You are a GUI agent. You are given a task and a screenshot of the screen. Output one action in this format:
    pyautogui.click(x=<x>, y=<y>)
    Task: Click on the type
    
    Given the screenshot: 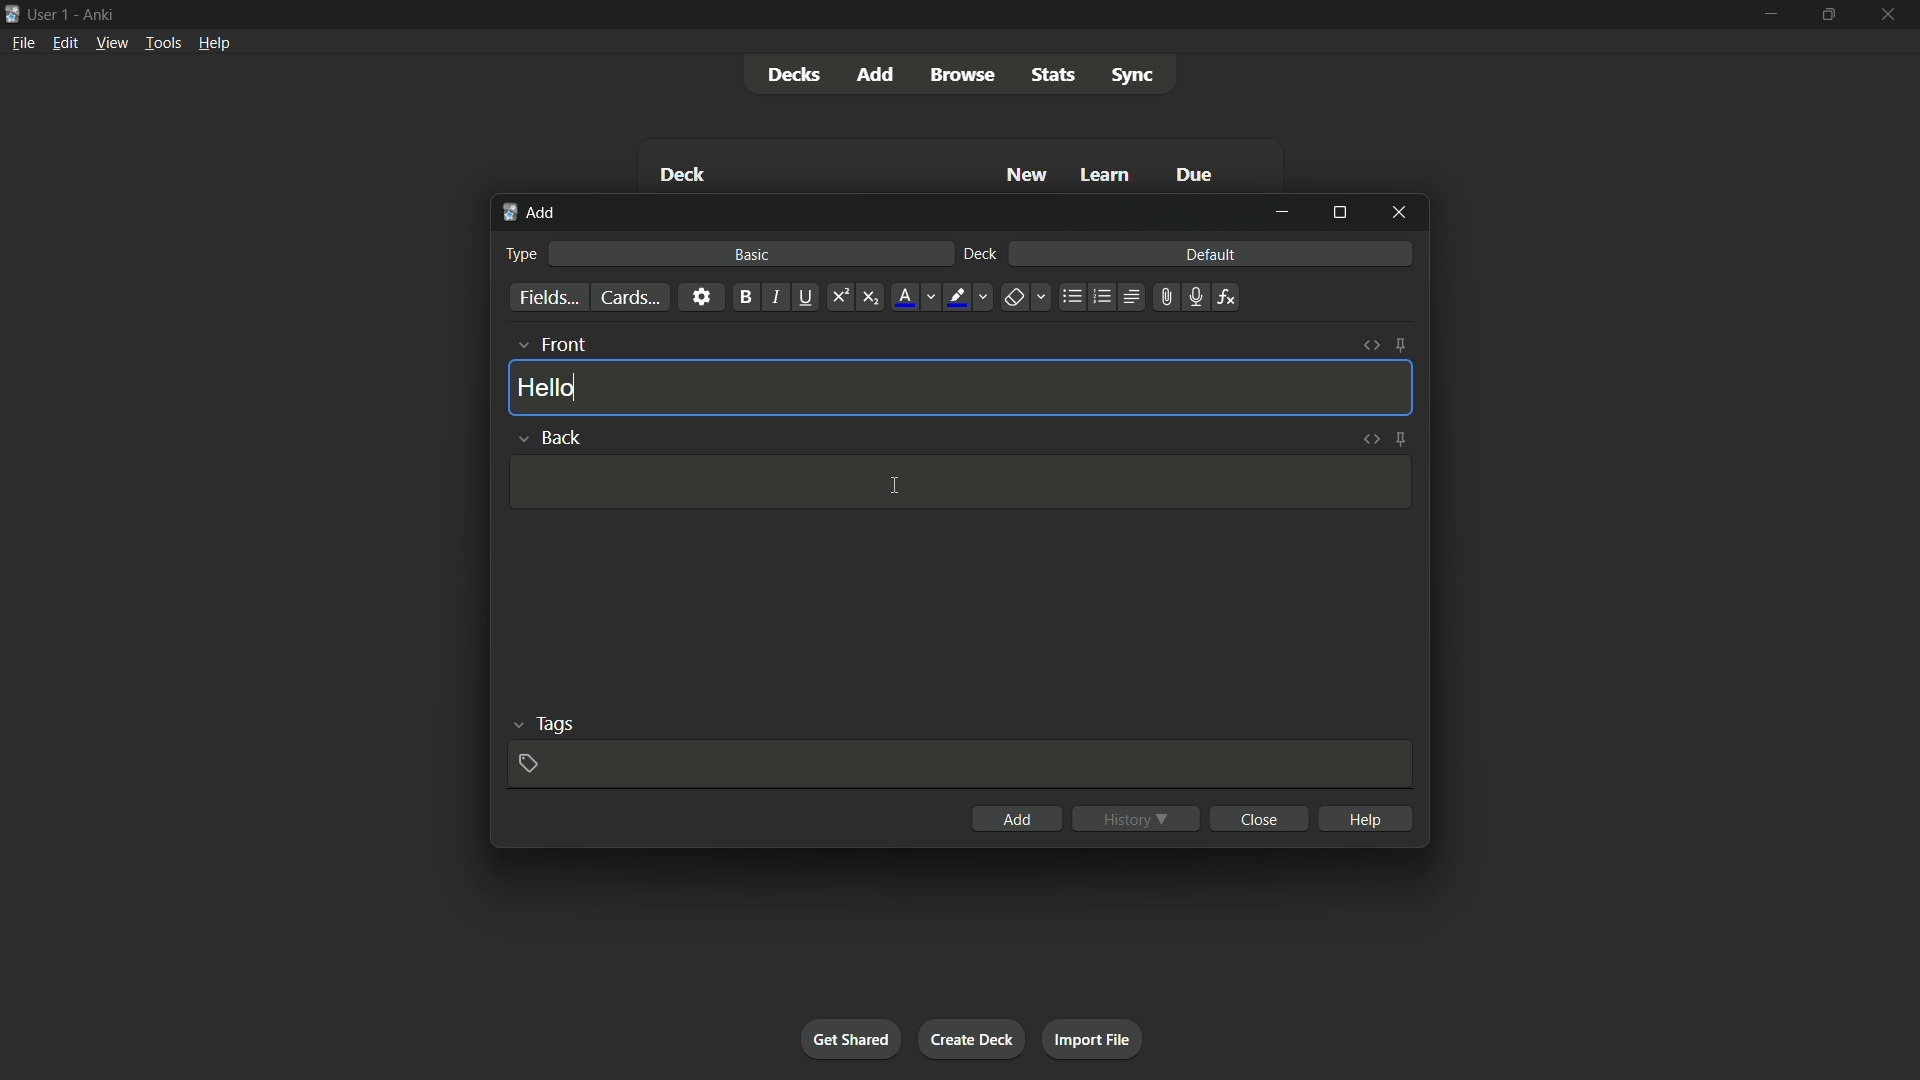 What is the action you would take?
    pyautogui.click(x=522, y=254)
    